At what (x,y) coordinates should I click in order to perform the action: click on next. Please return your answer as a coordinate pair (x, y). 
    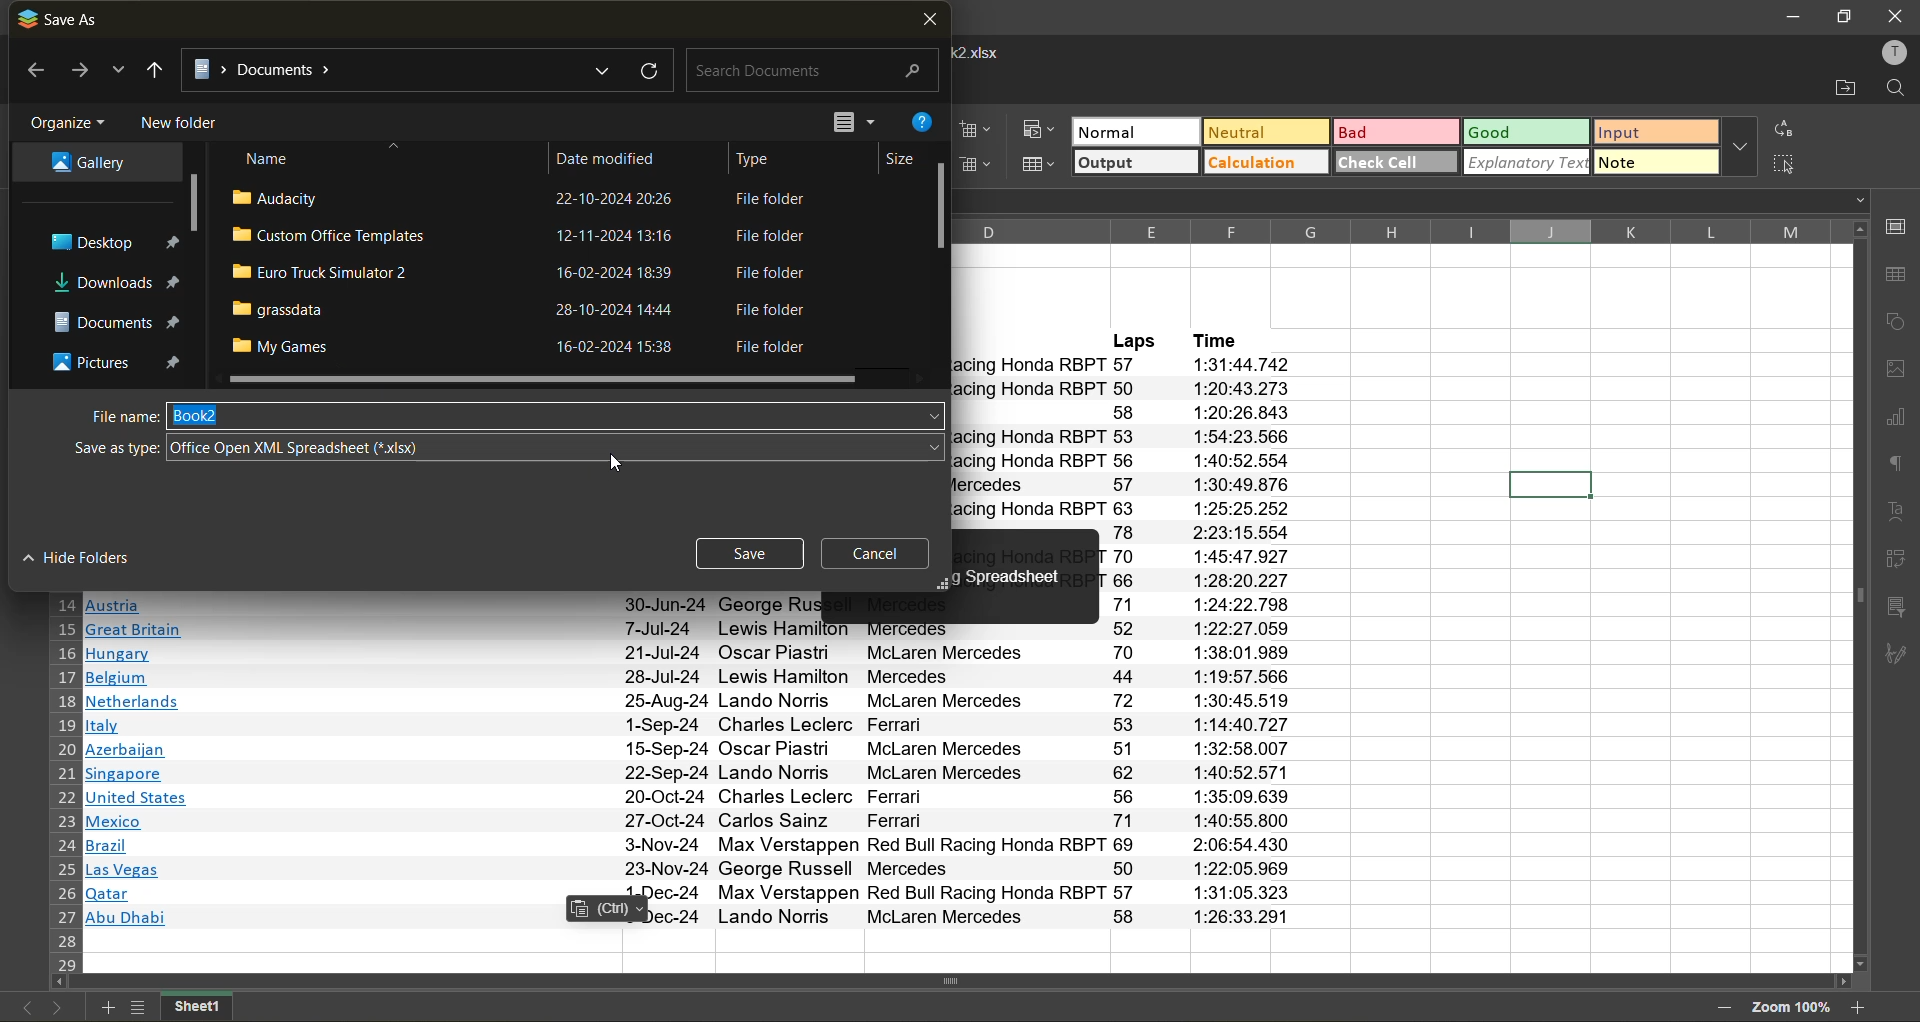
    Looking at the image, I should click on (56, 1010).